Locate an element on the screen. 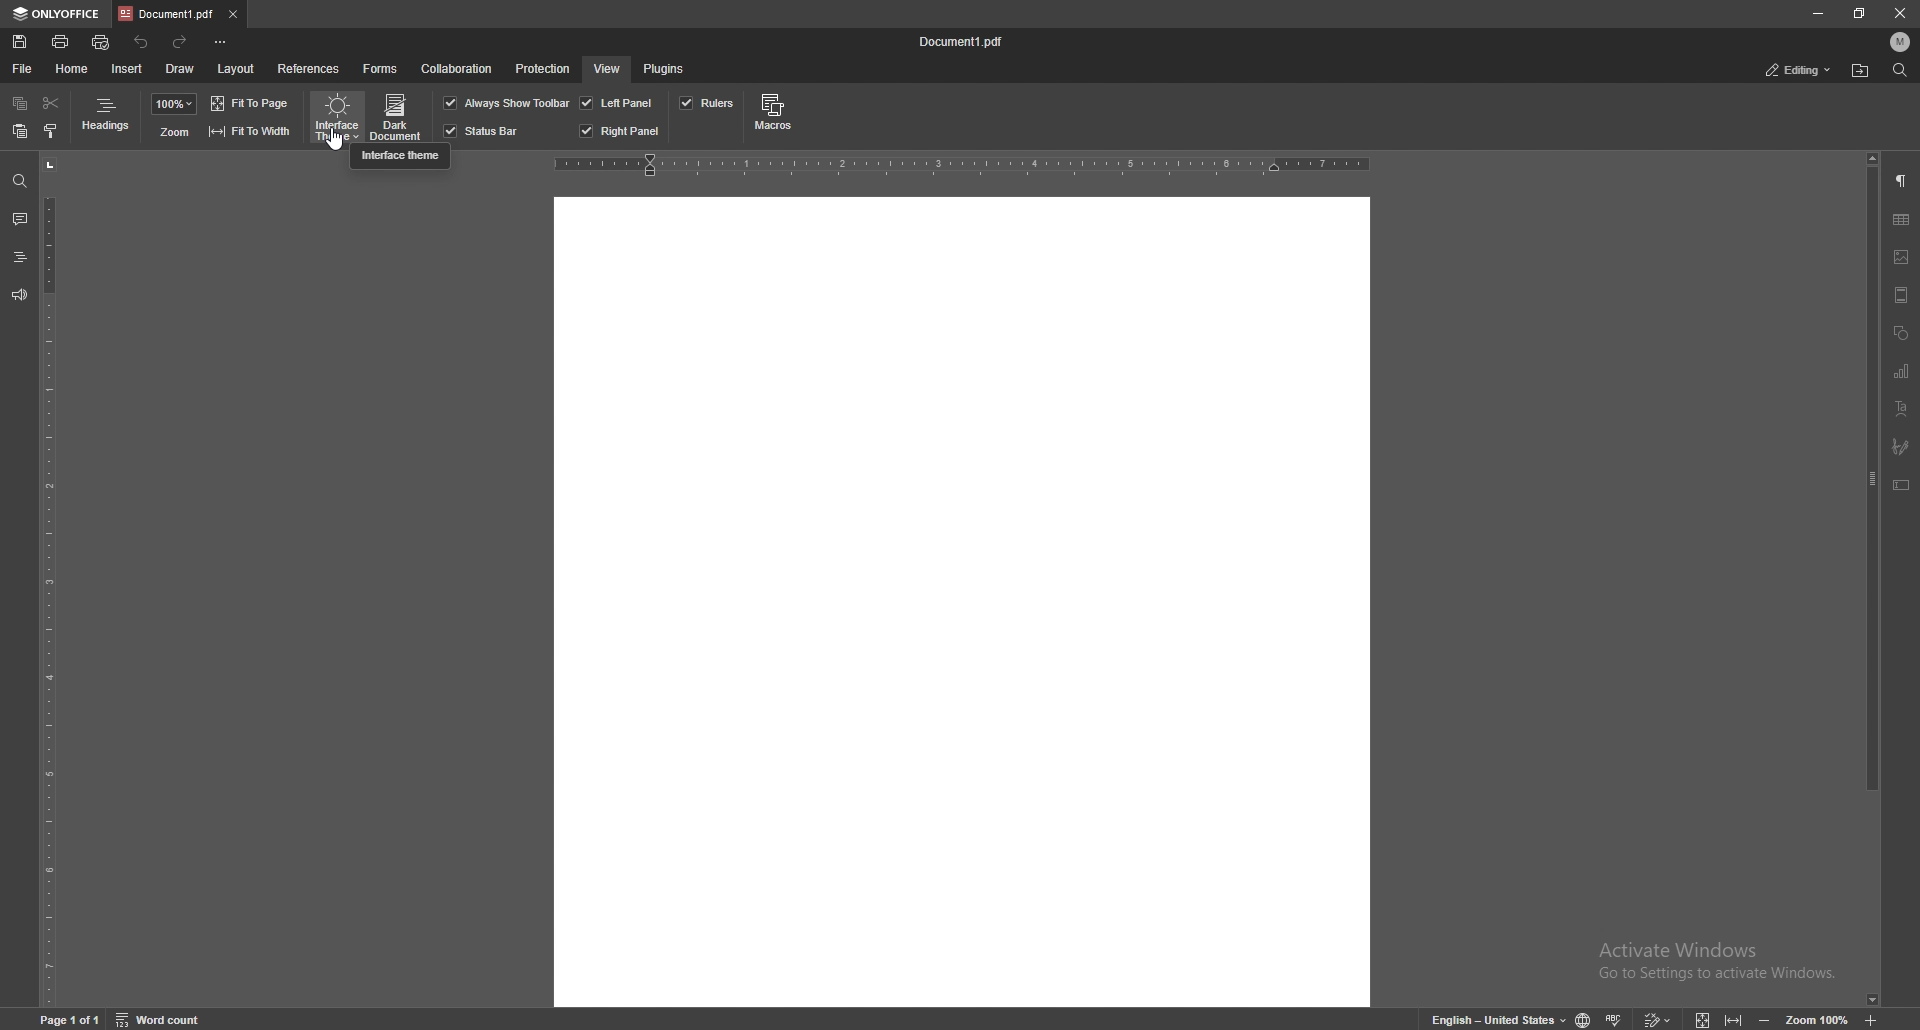  cursor is located at coordinates (336, 144).